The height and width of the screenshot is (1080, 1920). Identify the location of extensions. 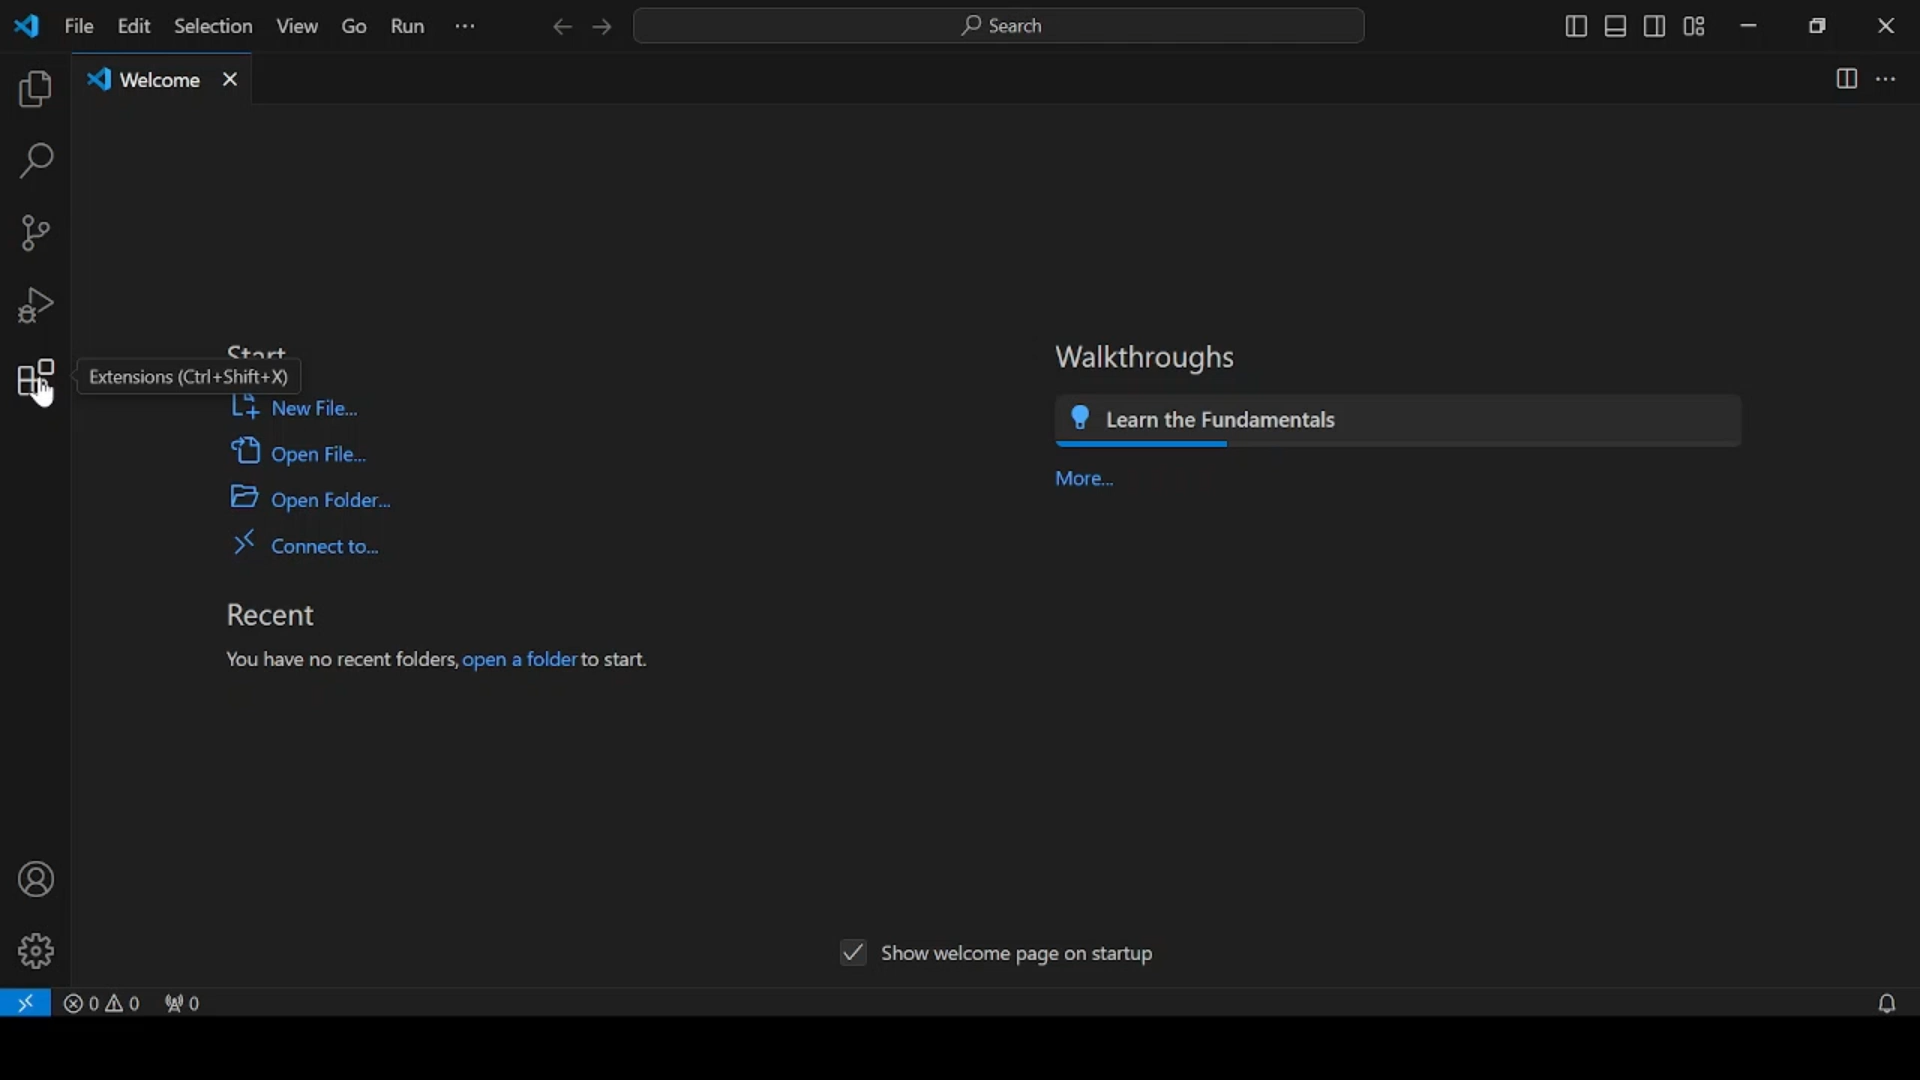
(36, 375).